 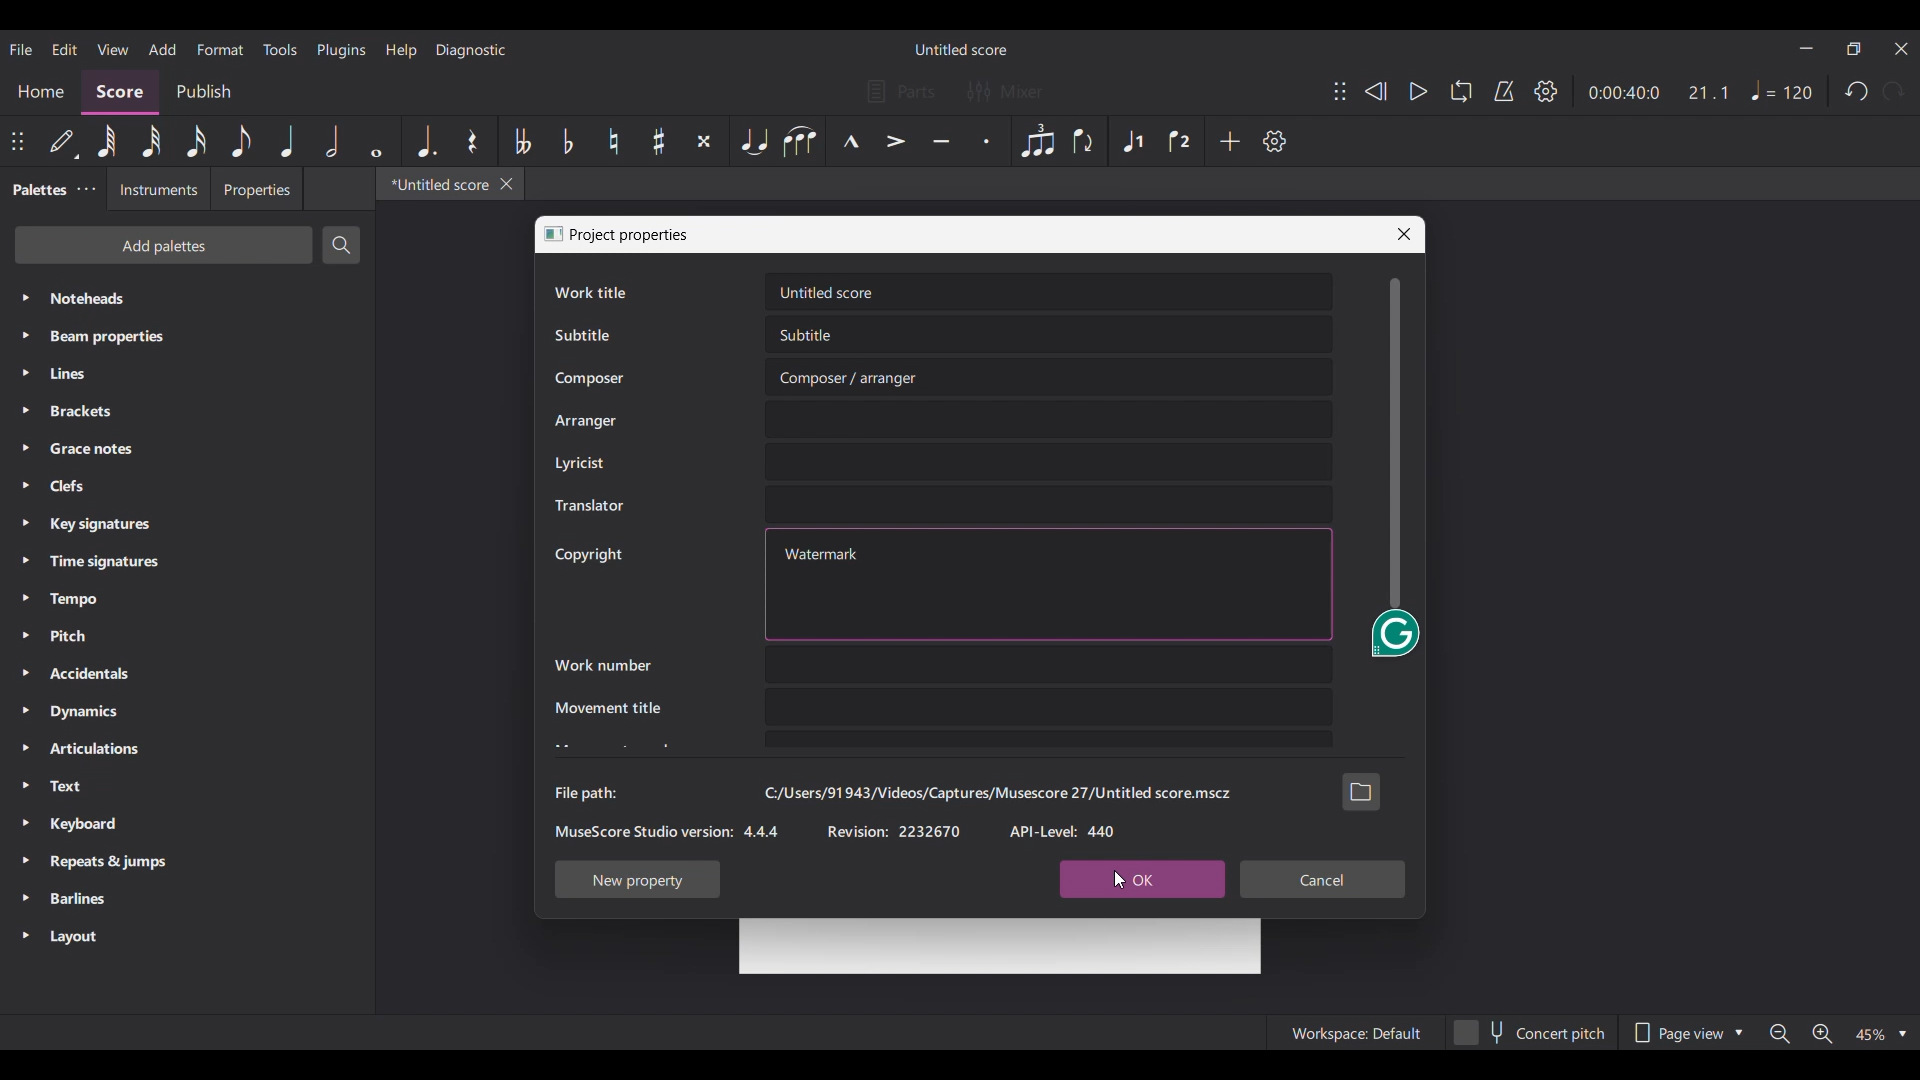 What do you see at coordinates (607, 707) in the screenshot?
I see `Movement title` at bounding box center [607, 707].